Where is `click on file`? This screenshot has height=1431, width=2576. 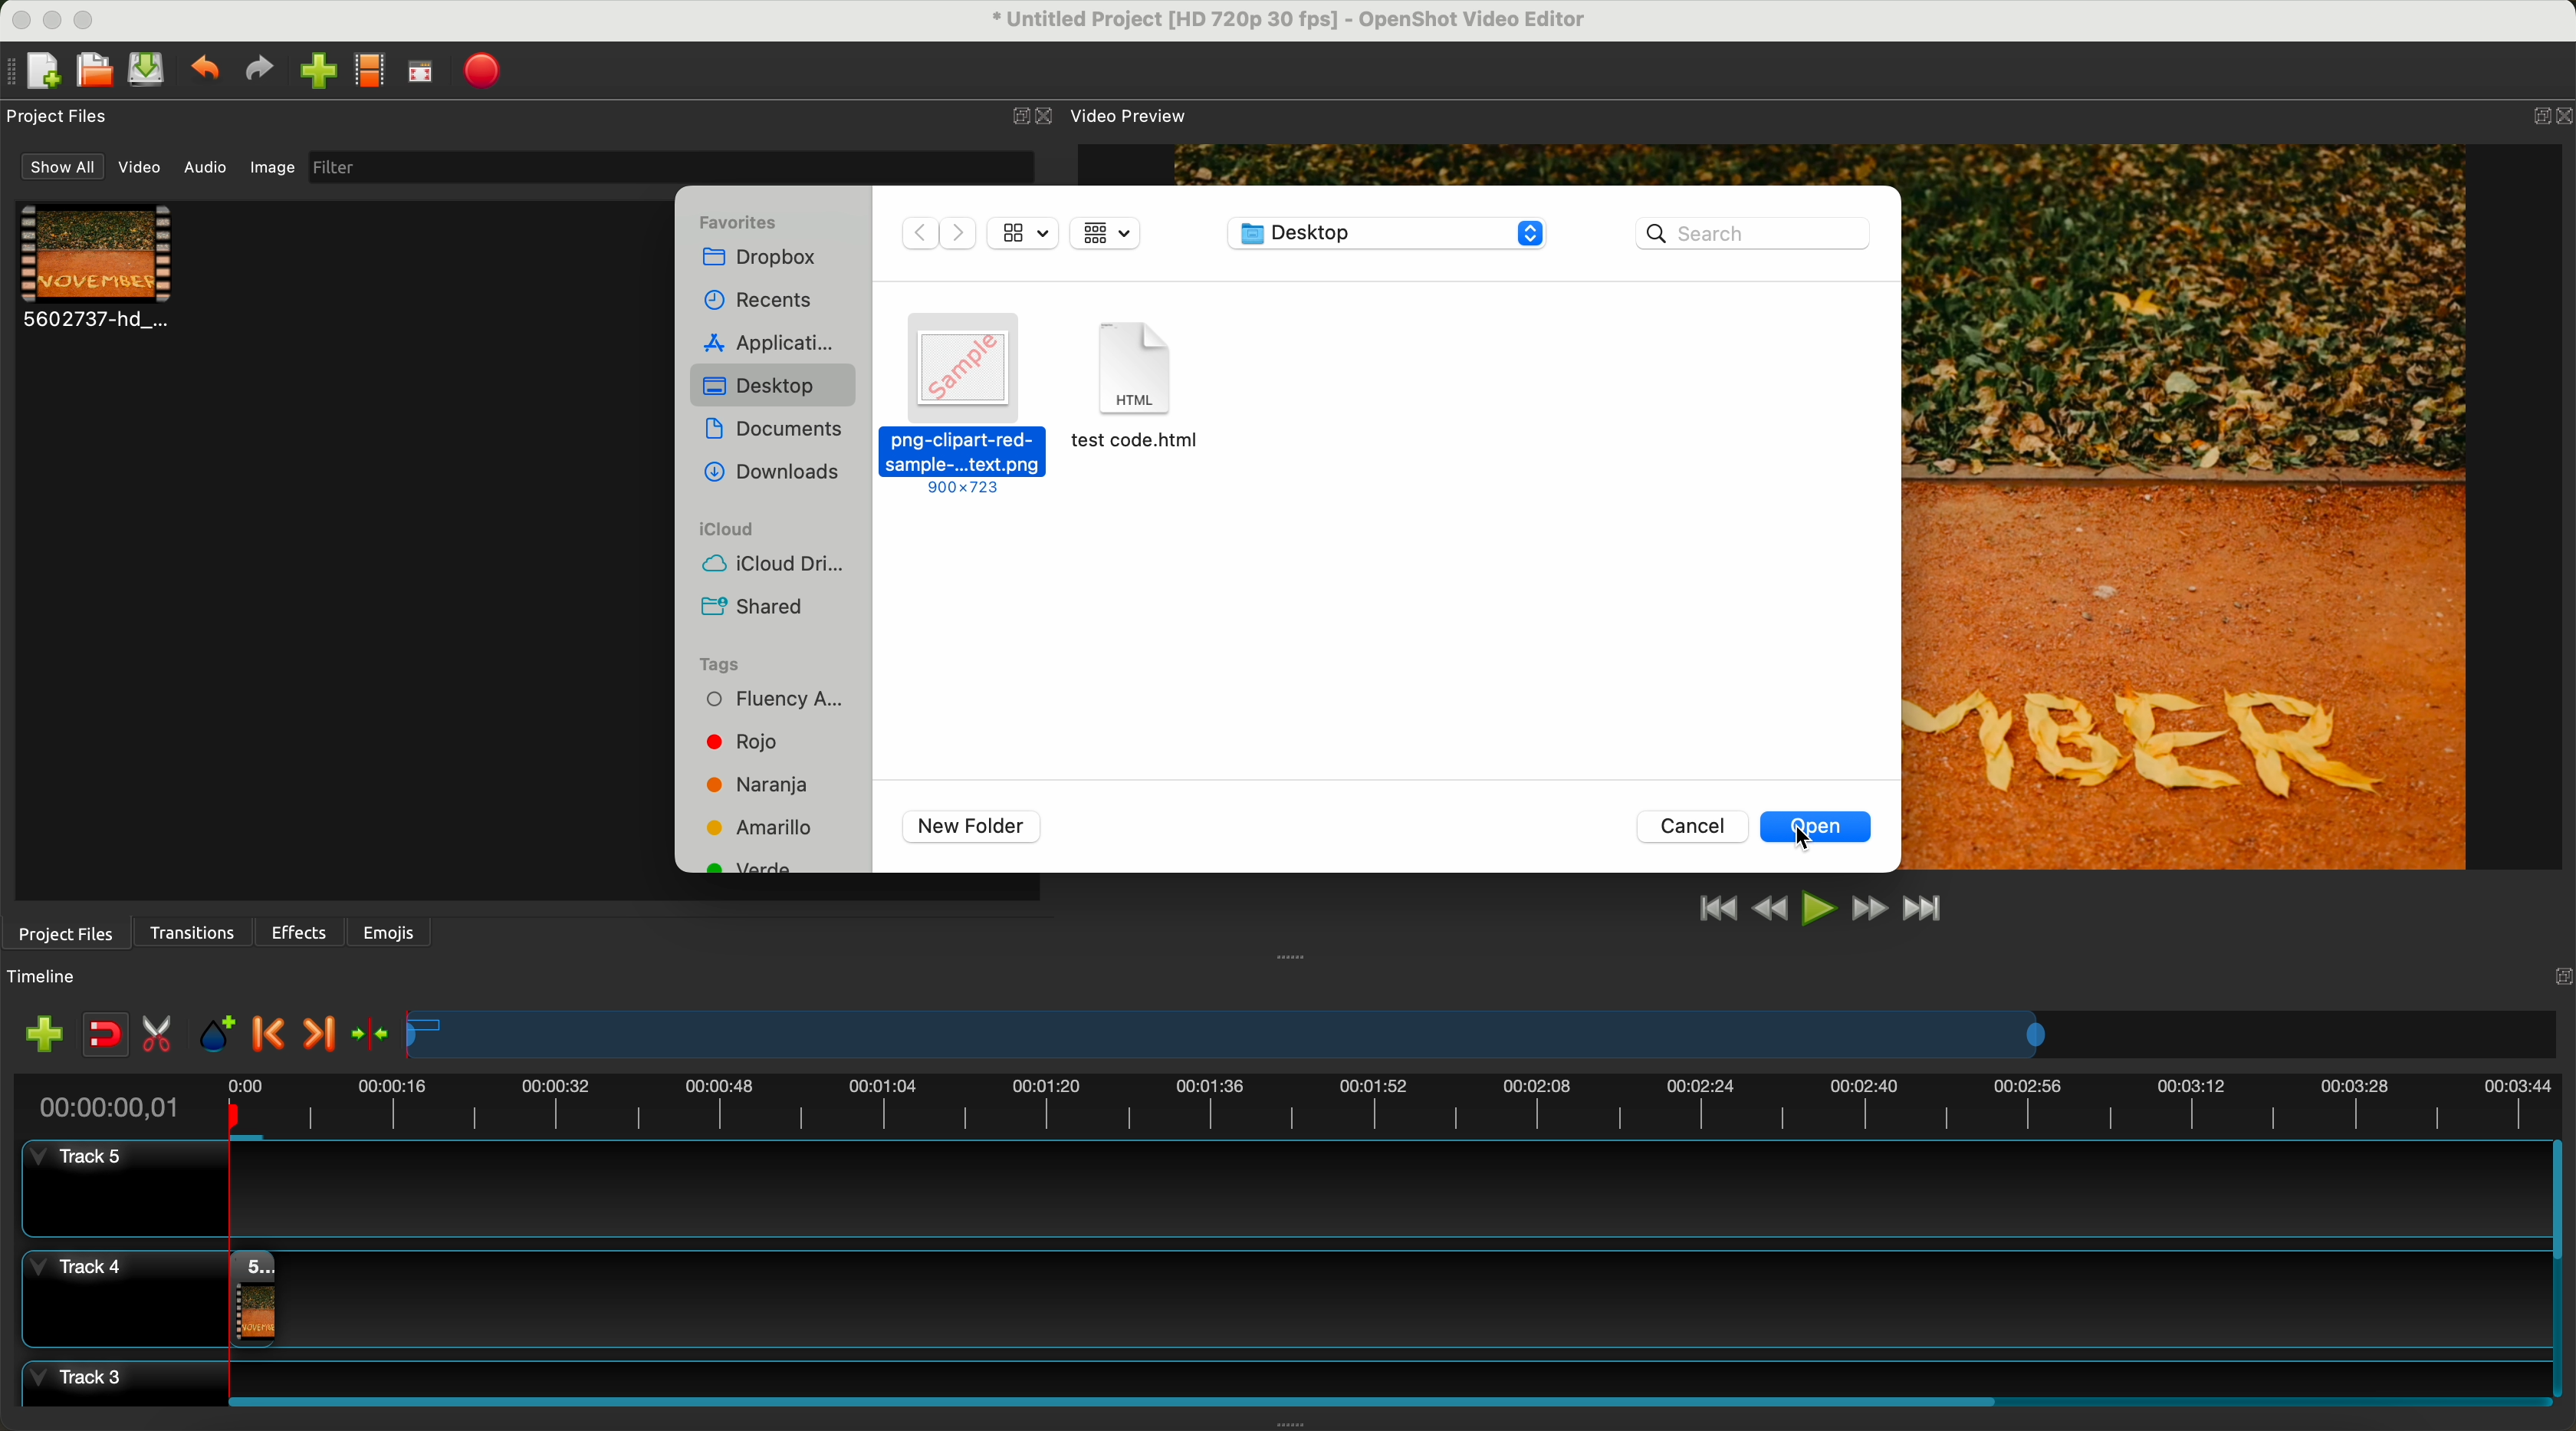
click on file is located at coordinates (963, 408).